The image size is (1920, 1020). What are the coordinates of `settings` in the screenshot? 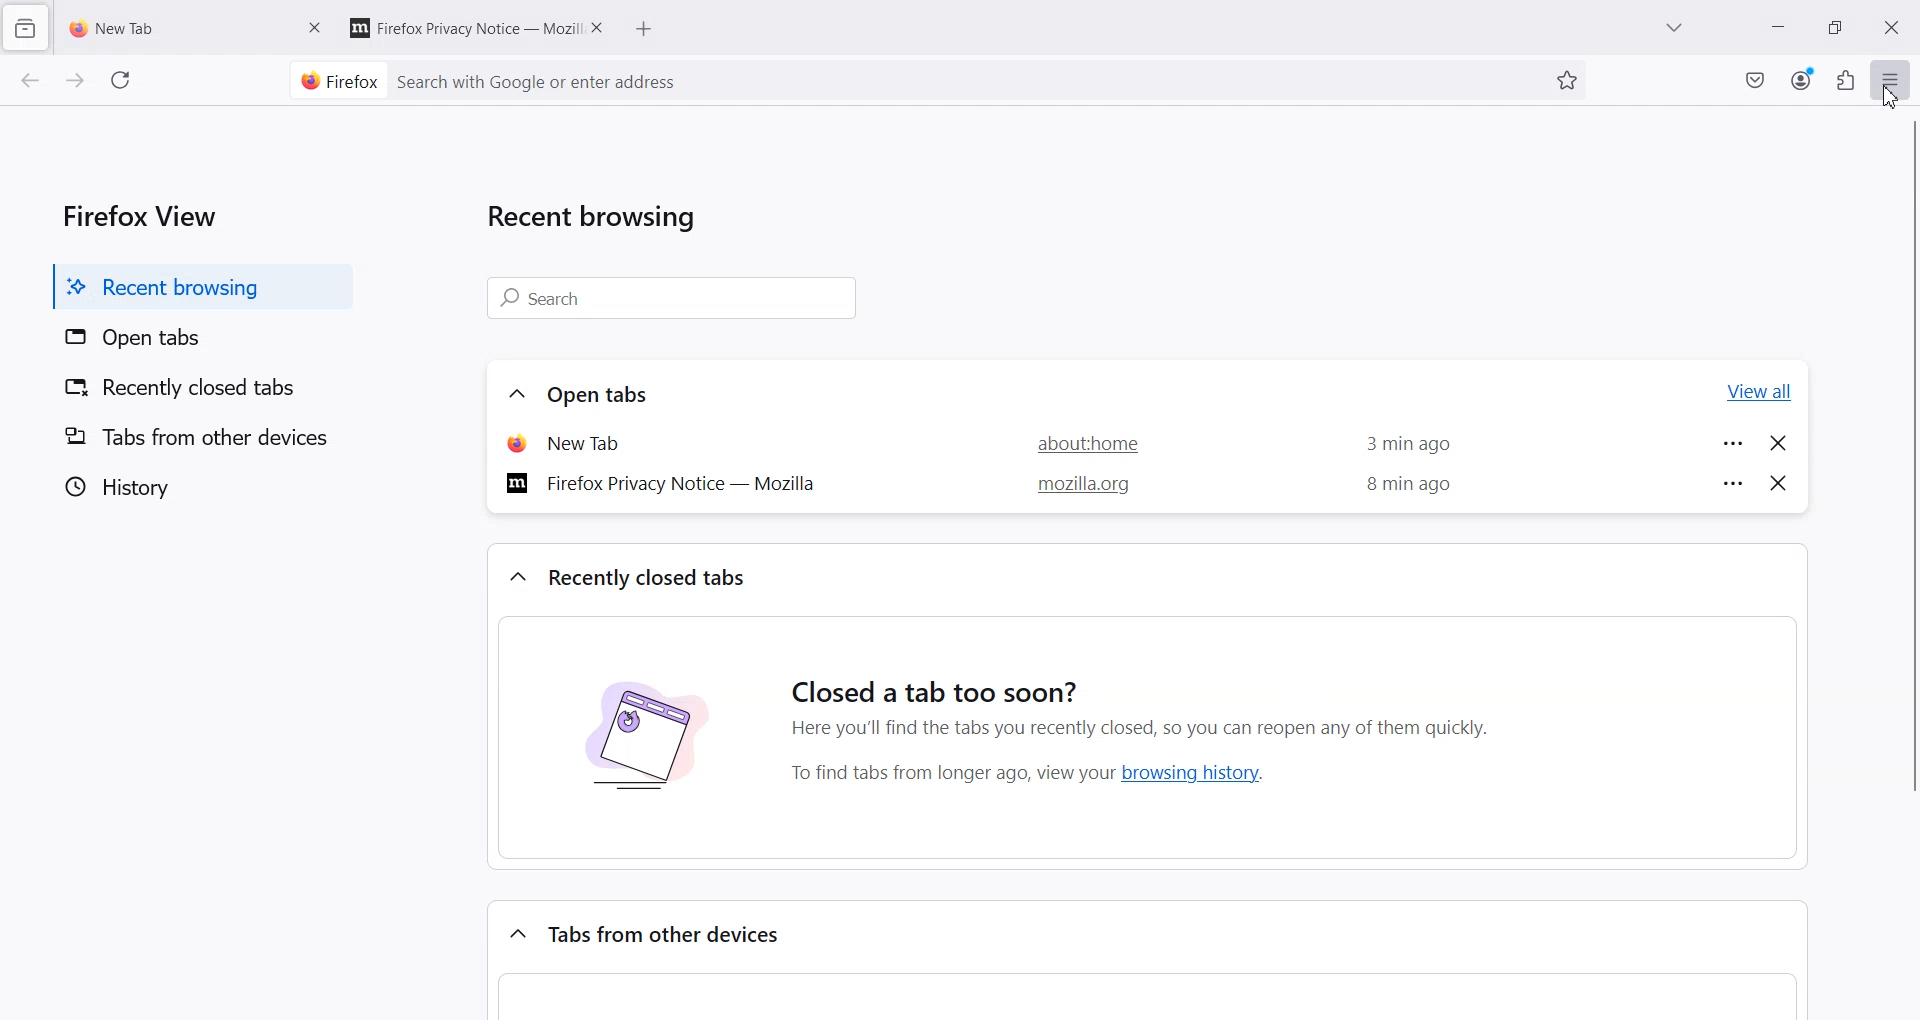 It's located at (1732, 442).